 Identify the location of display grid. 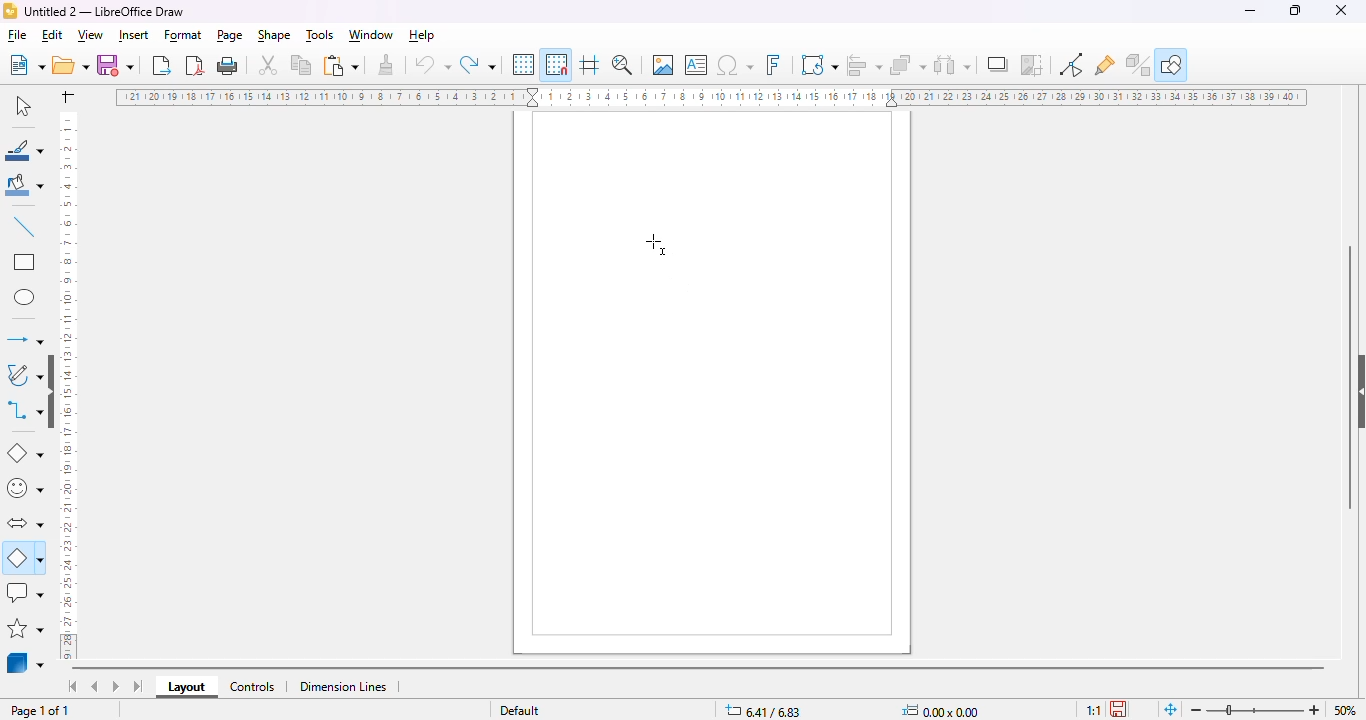
(522, 64).